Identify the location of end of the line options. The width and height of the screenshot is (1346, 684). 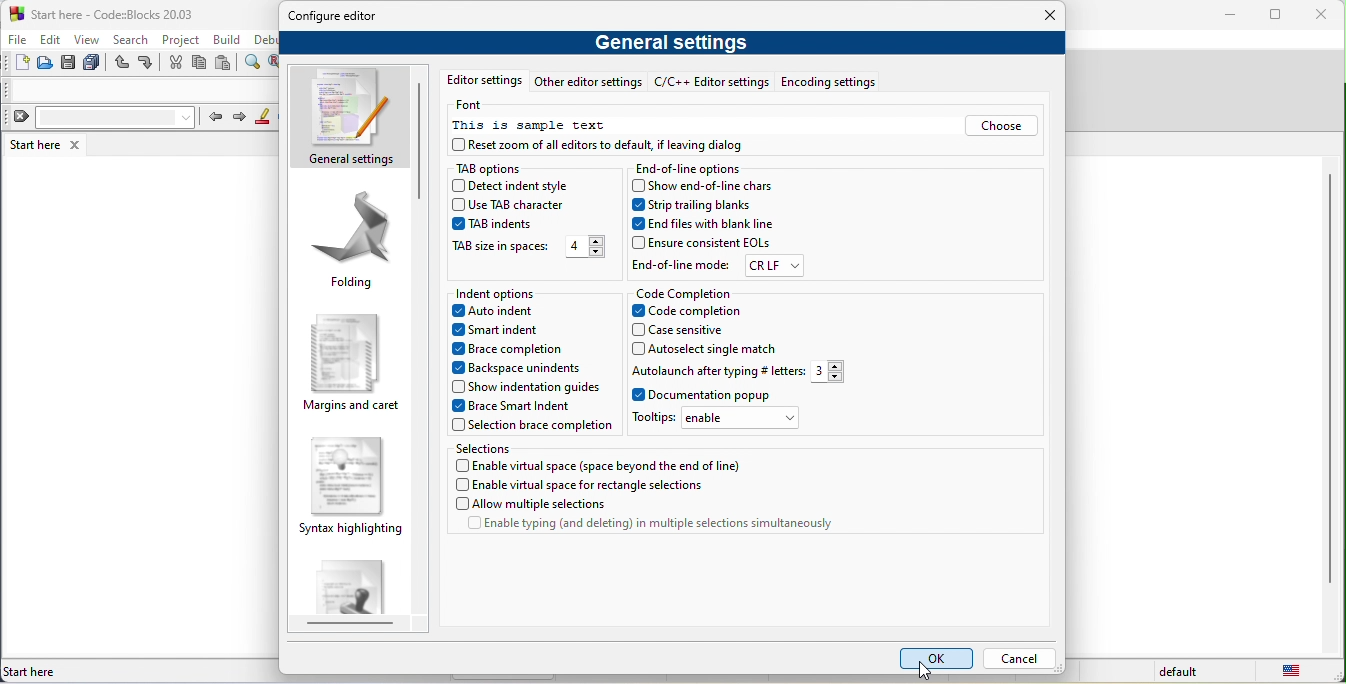
(689, 168).